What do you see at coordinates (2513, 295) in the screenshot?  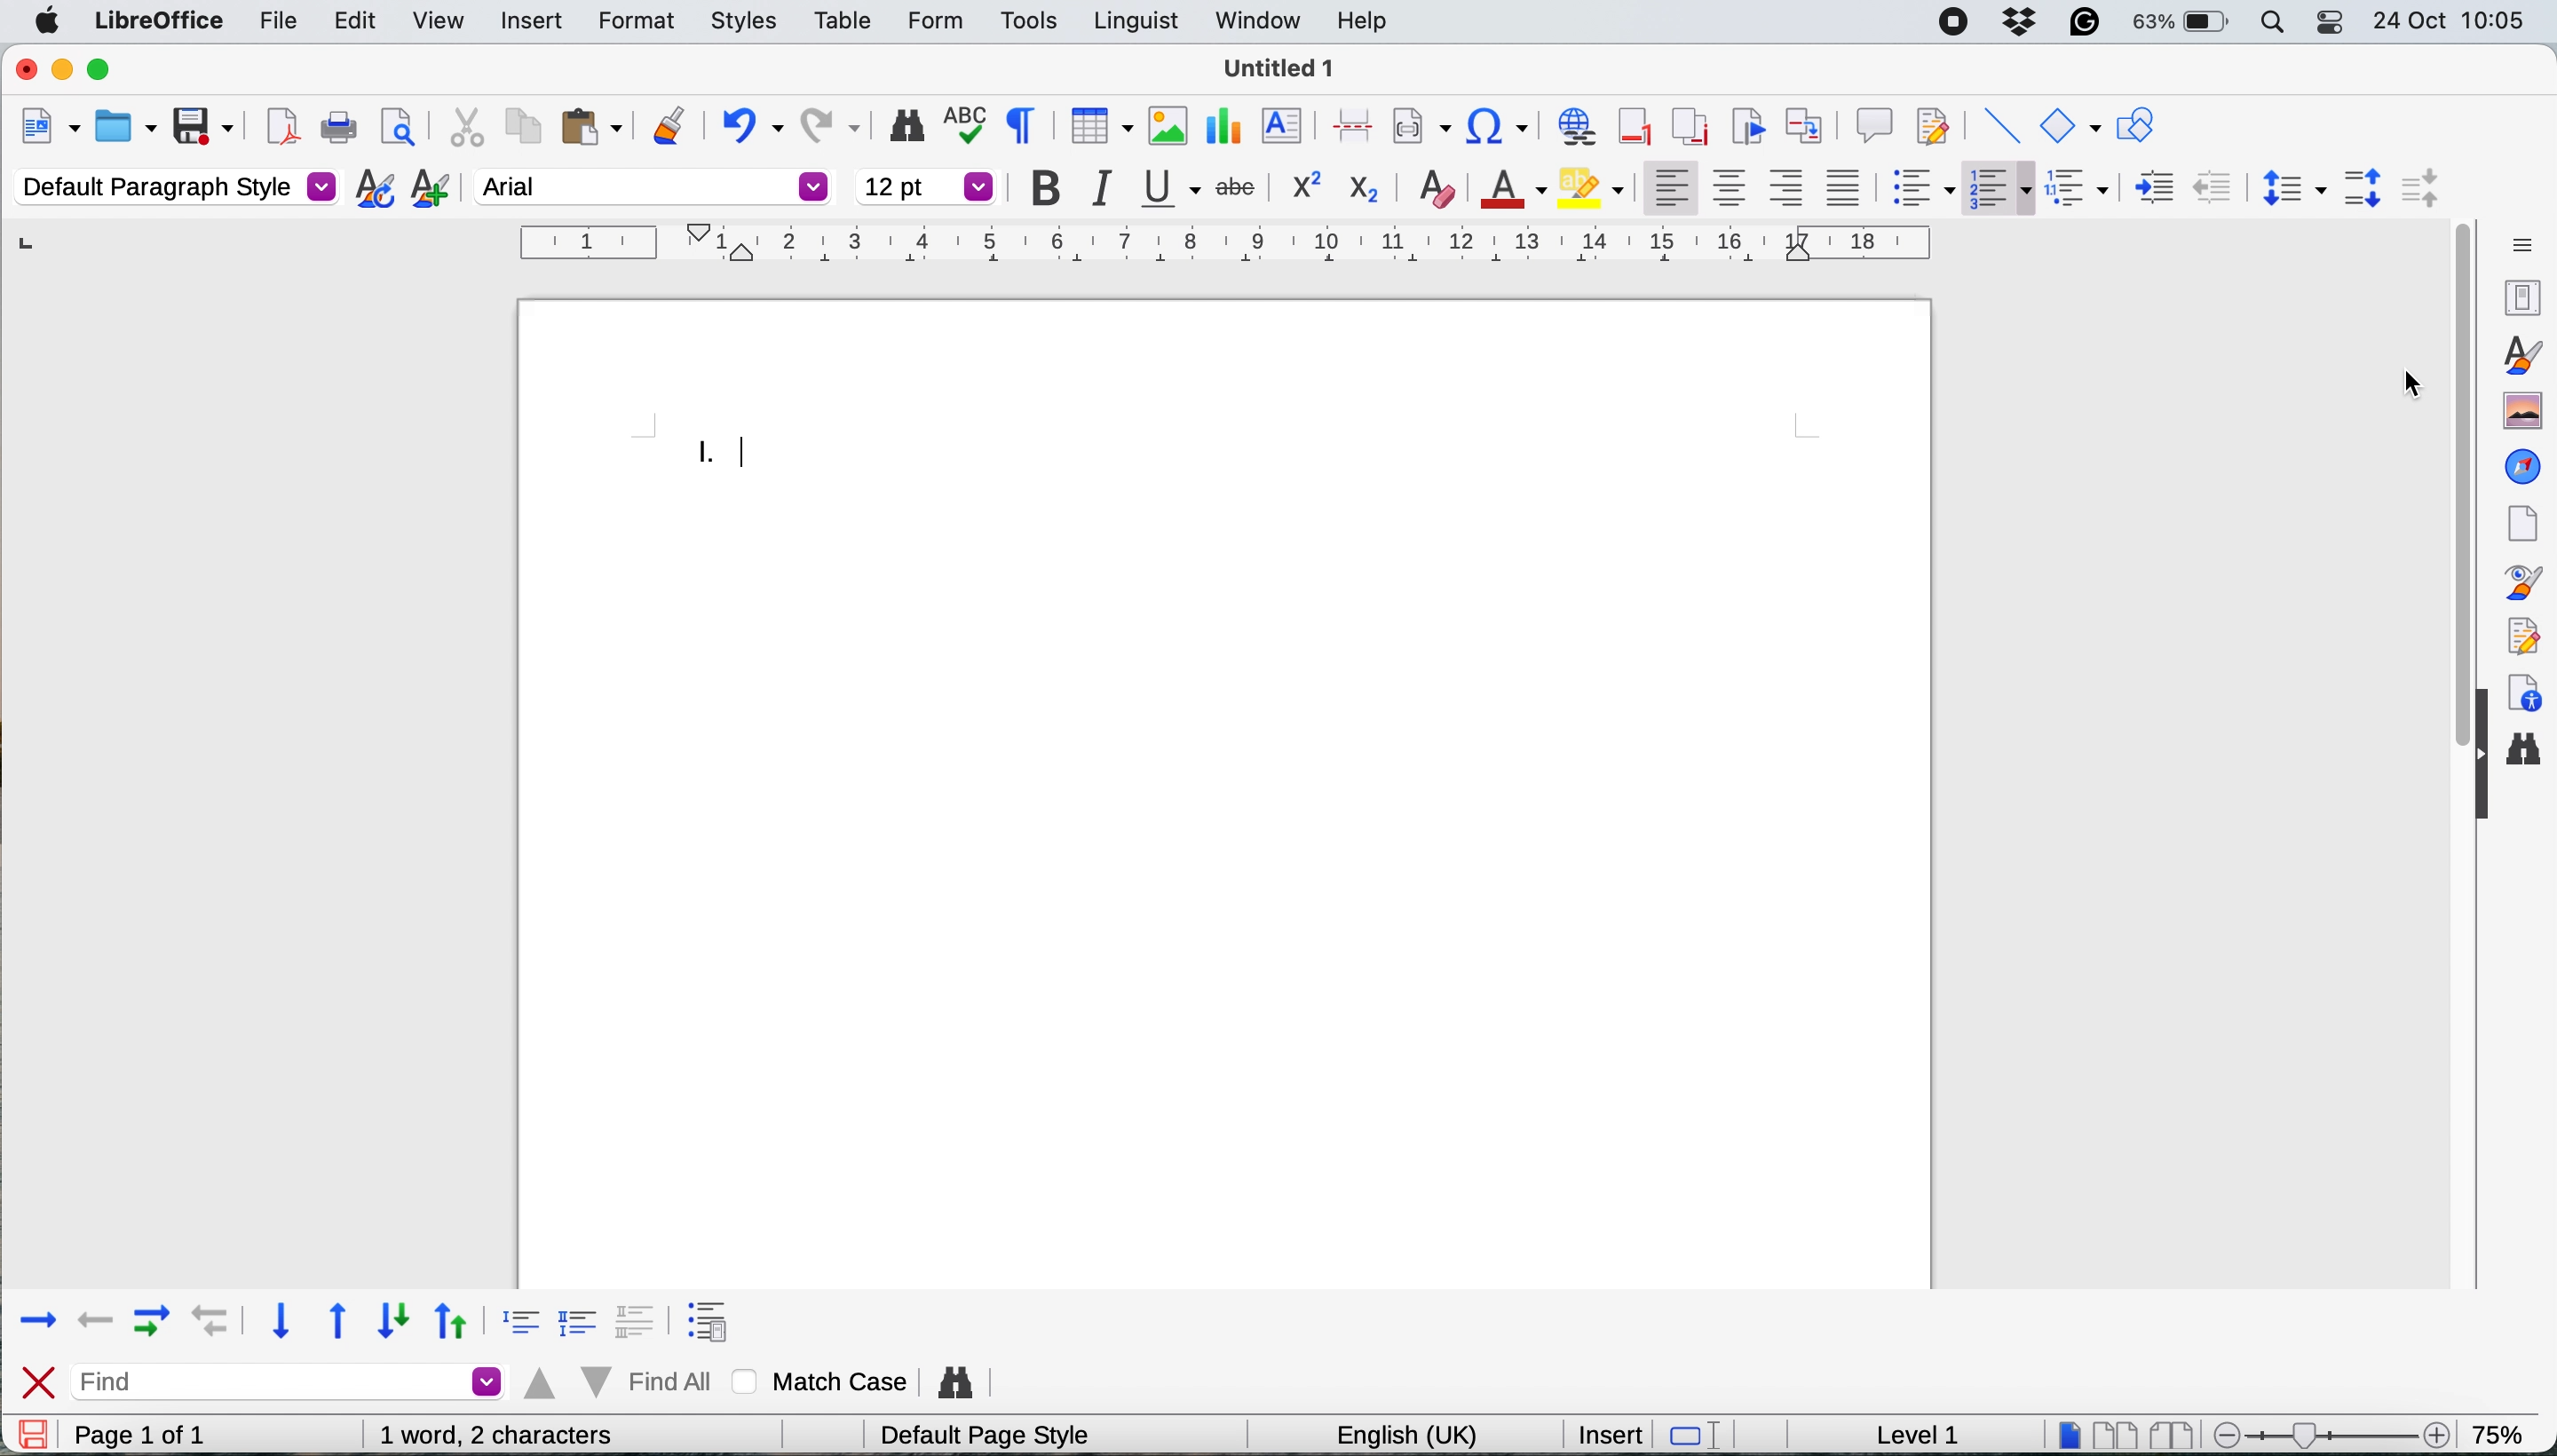 I see `properties` at bounding box center [2513, 295].